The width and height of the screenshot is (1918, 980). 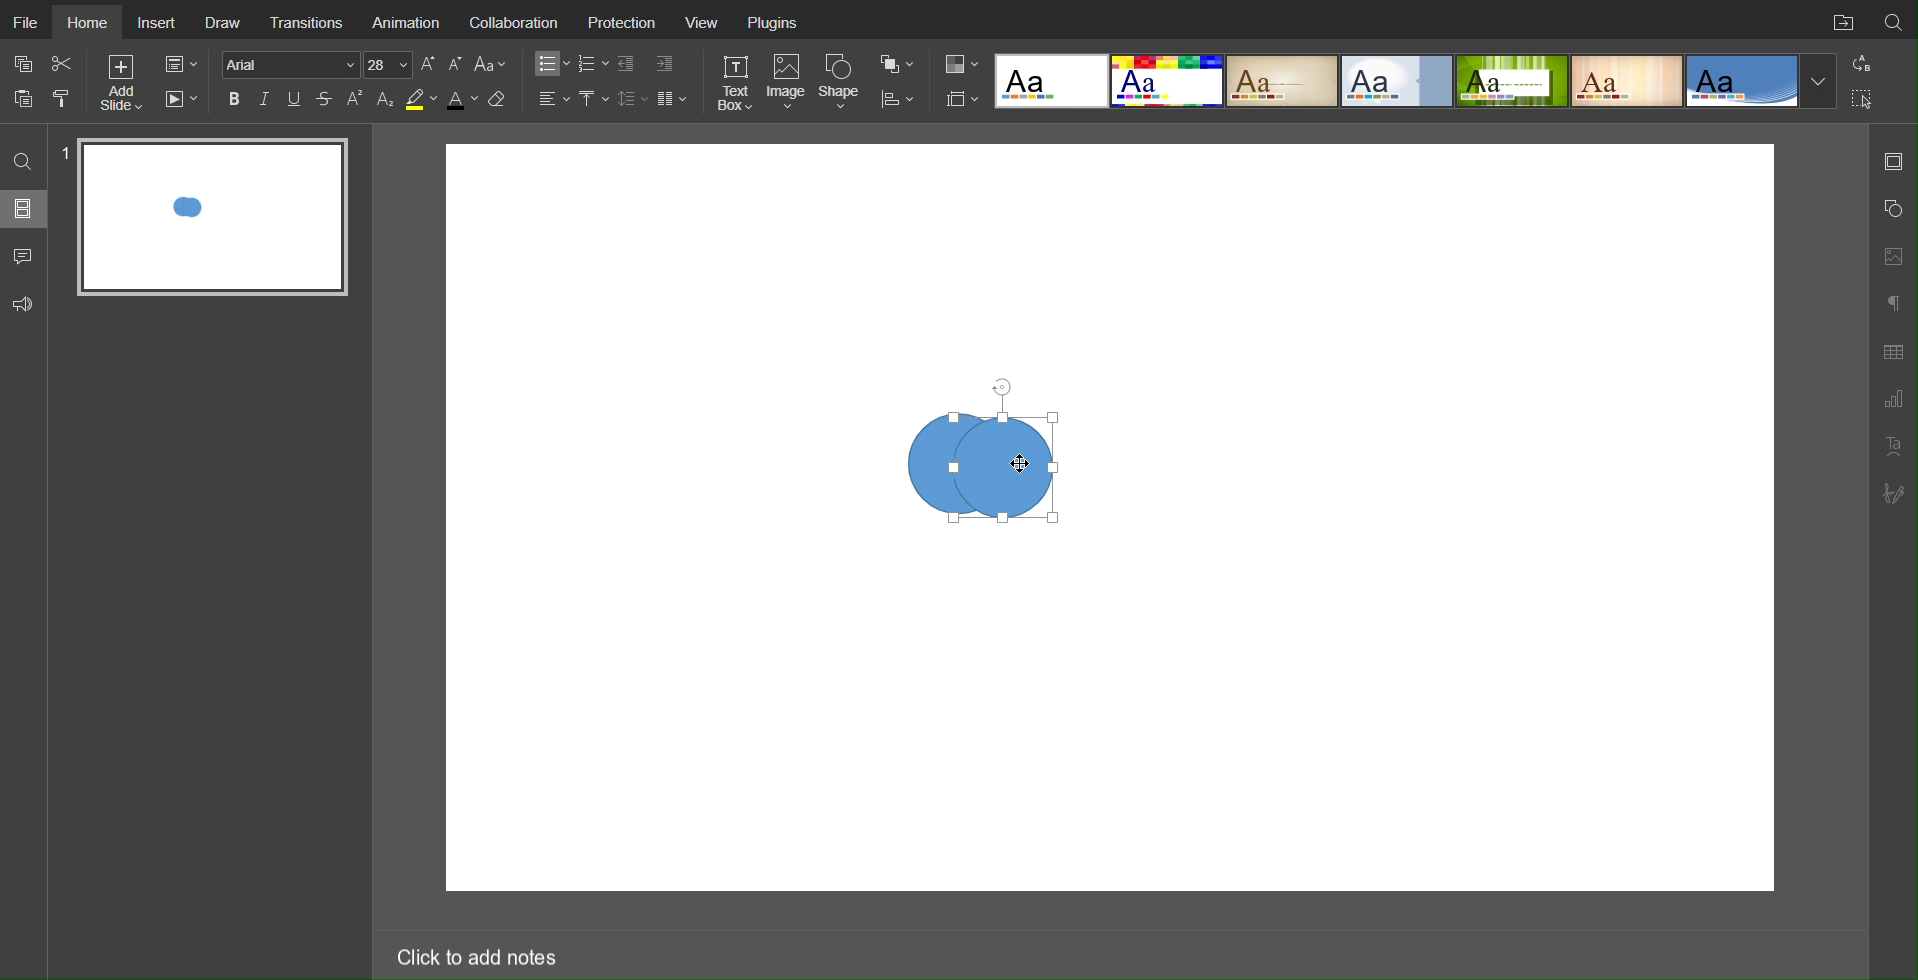 I want to click on slide number, so click(x=65, y=150).